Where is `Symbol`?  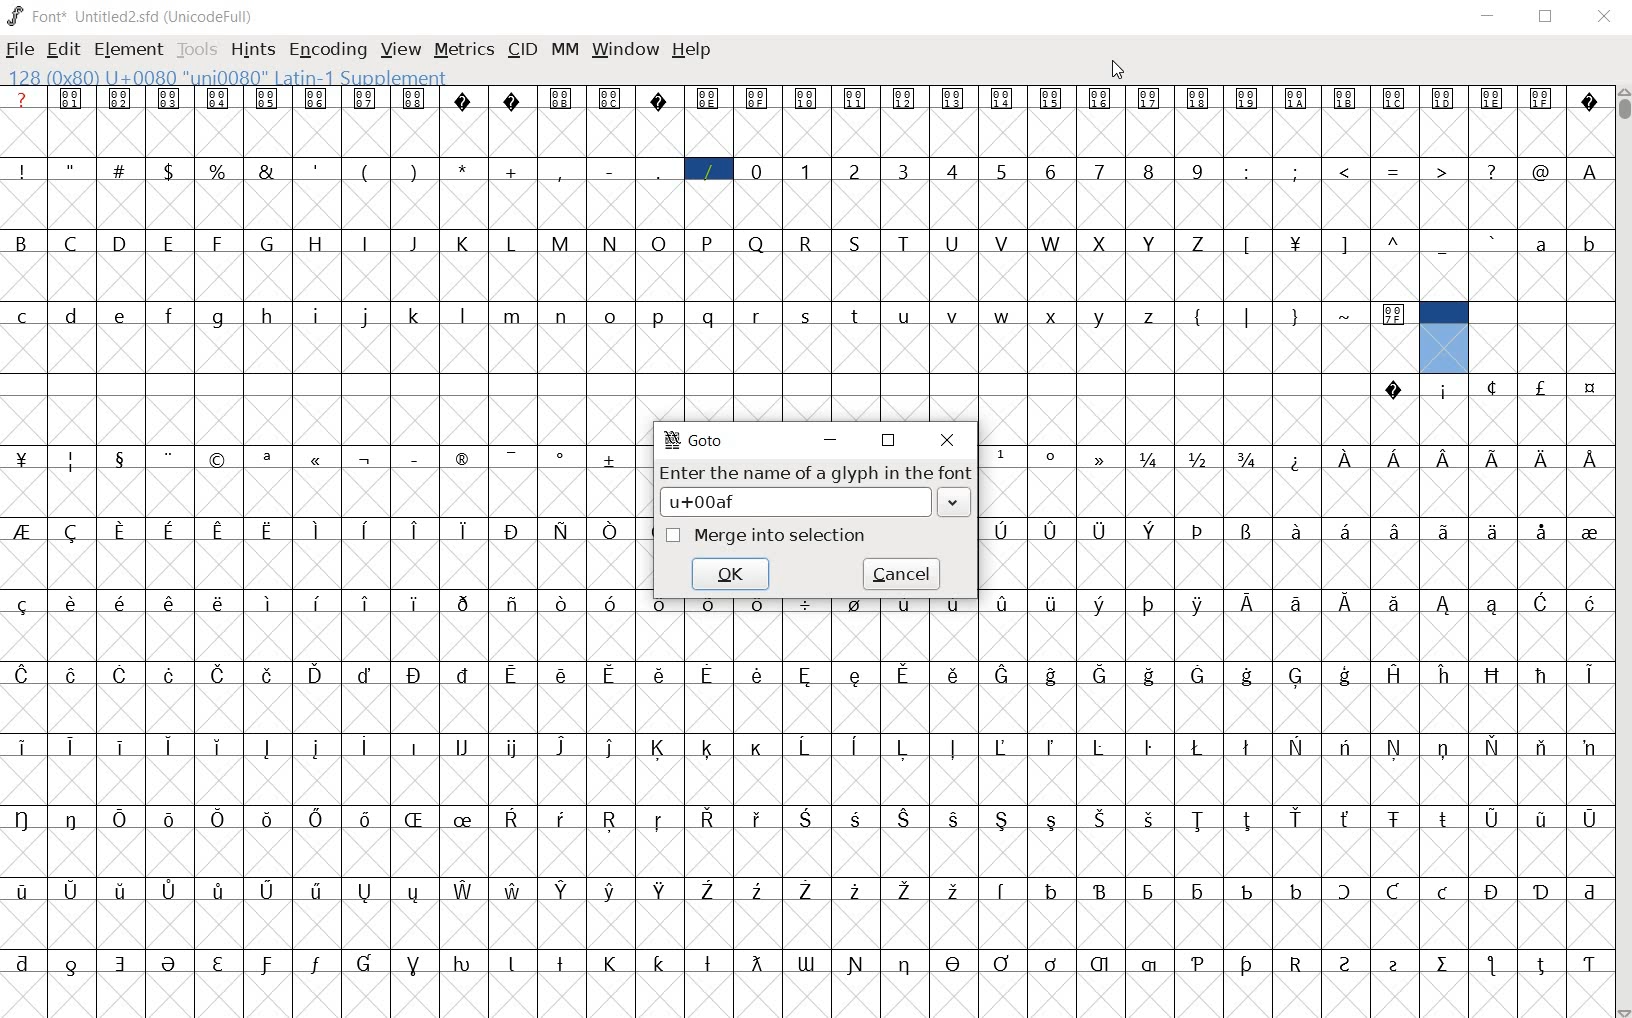 Symbol is located at coordinates (858, 673).